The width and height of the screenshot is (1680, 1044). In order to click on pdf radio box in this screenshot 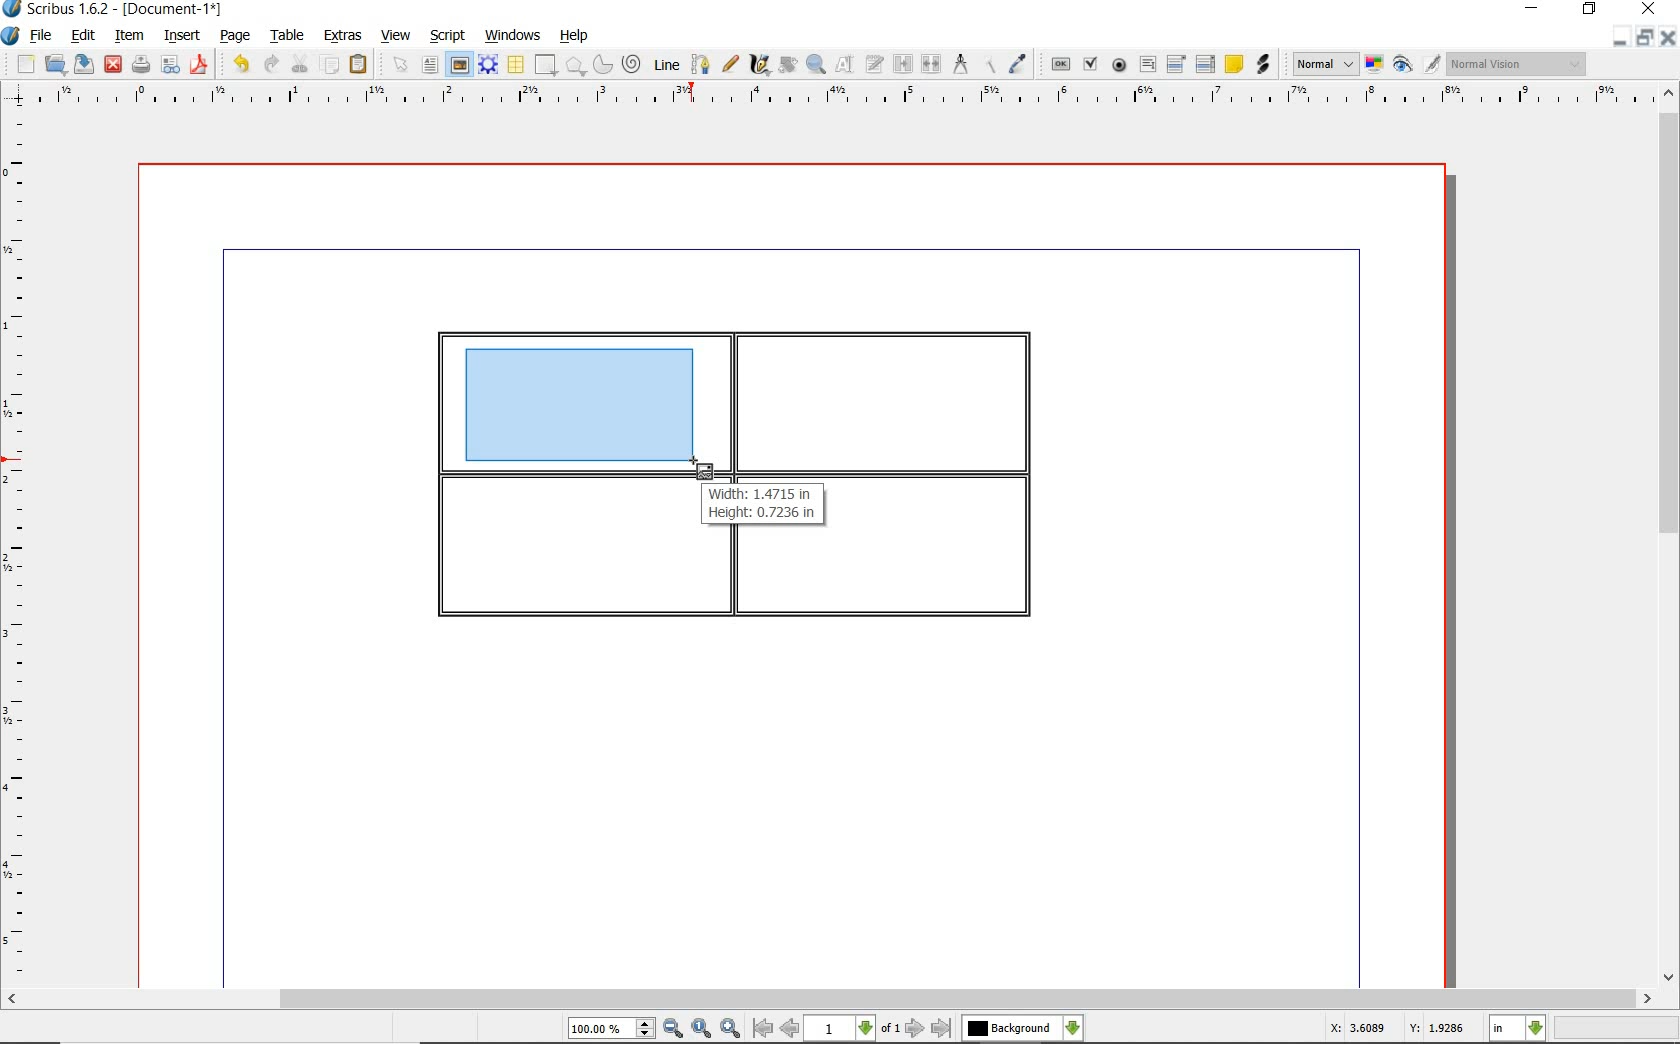, I will do `click(1120, 66)`.